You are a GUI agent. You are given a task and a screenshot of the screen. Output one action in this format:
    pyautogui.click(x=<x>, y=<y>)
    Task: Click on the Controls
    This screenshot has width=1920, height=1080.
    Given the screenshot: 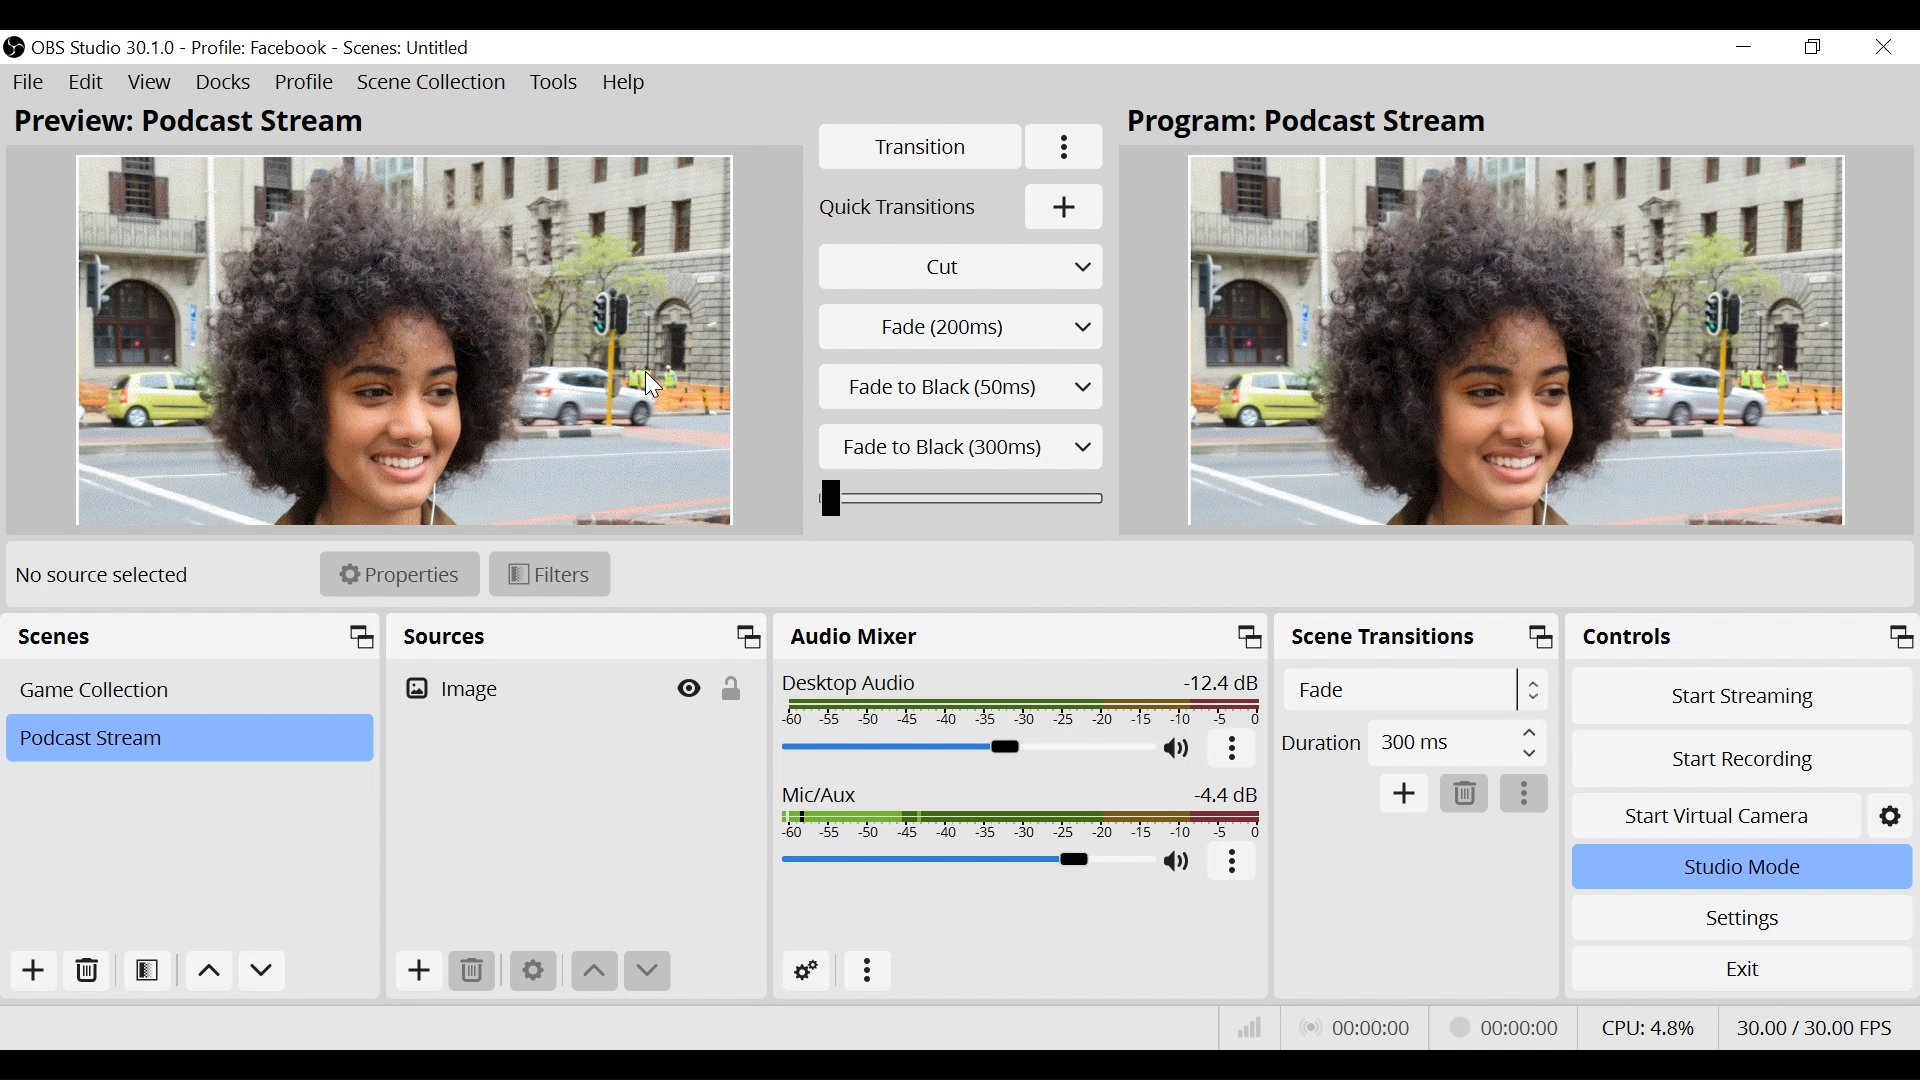 What is the action you would take?
    pyautogui.click(x=1741, y=635)
    